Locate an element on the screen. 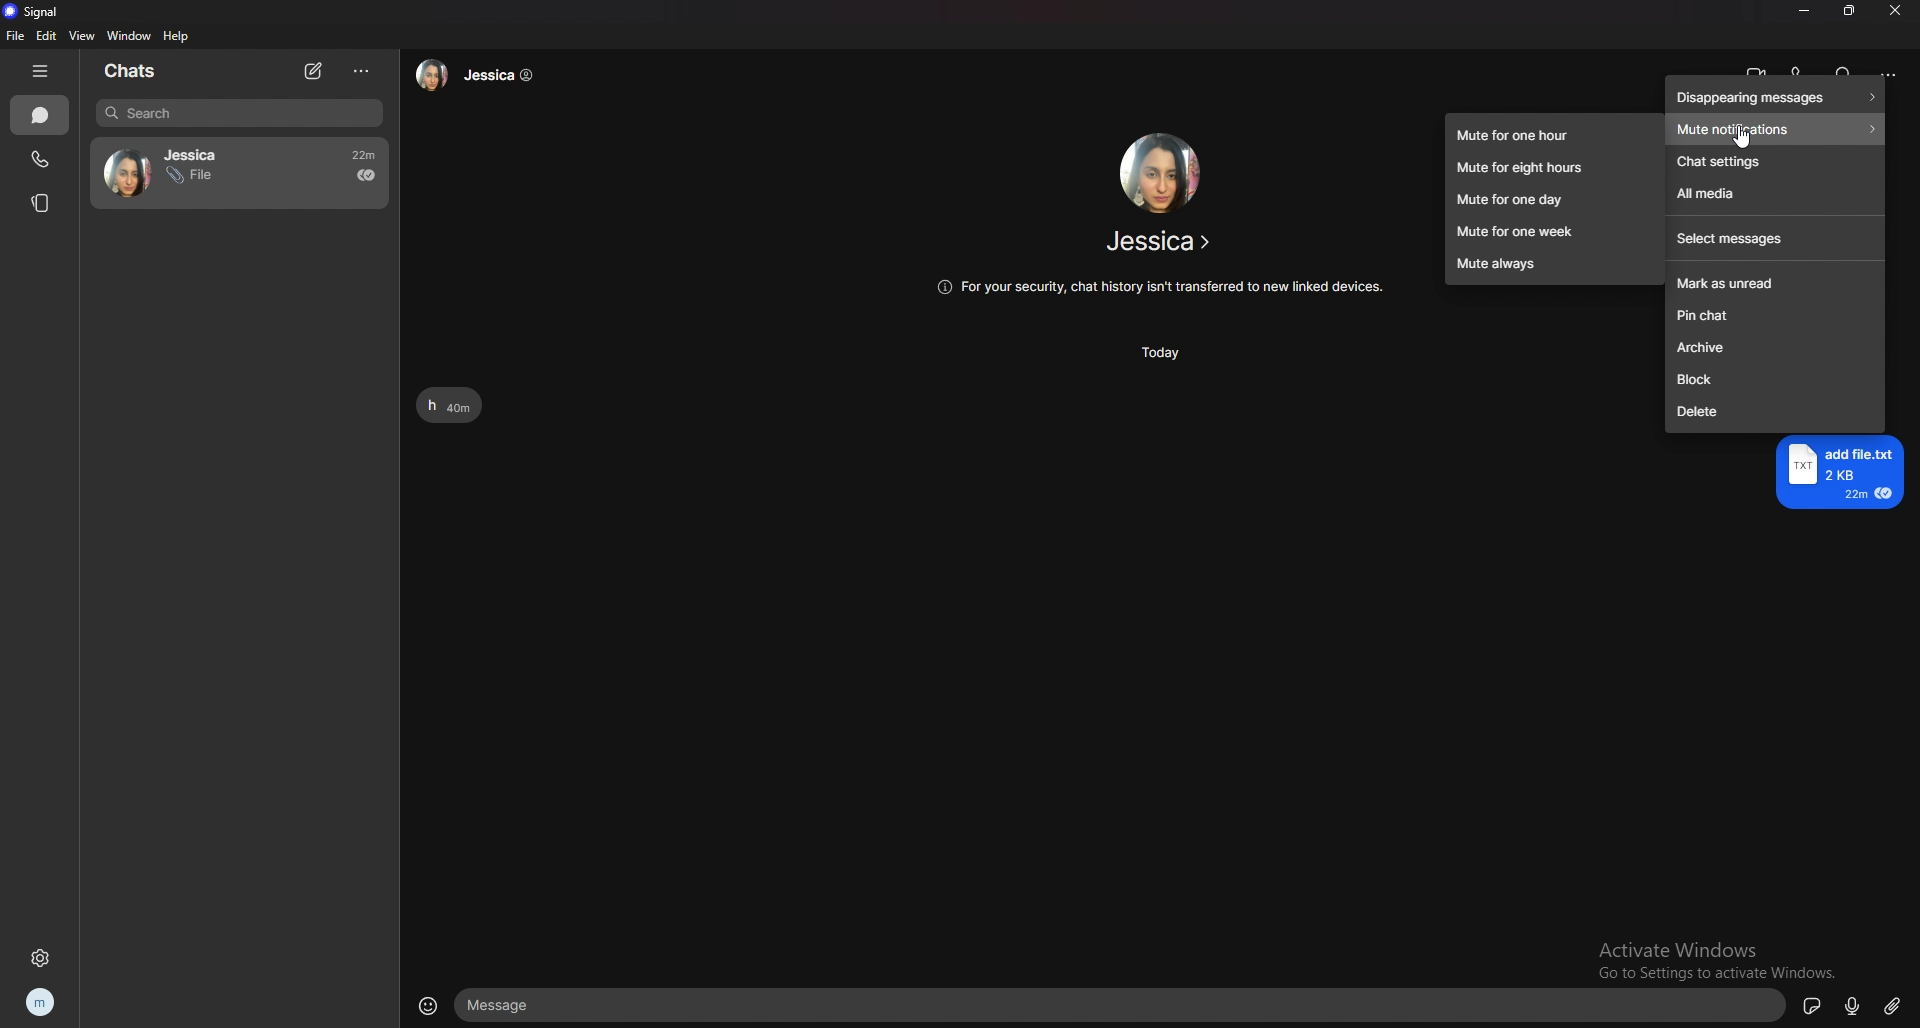 The image size is (1920, 1028). hide tab is located at coordinates (43, 72).